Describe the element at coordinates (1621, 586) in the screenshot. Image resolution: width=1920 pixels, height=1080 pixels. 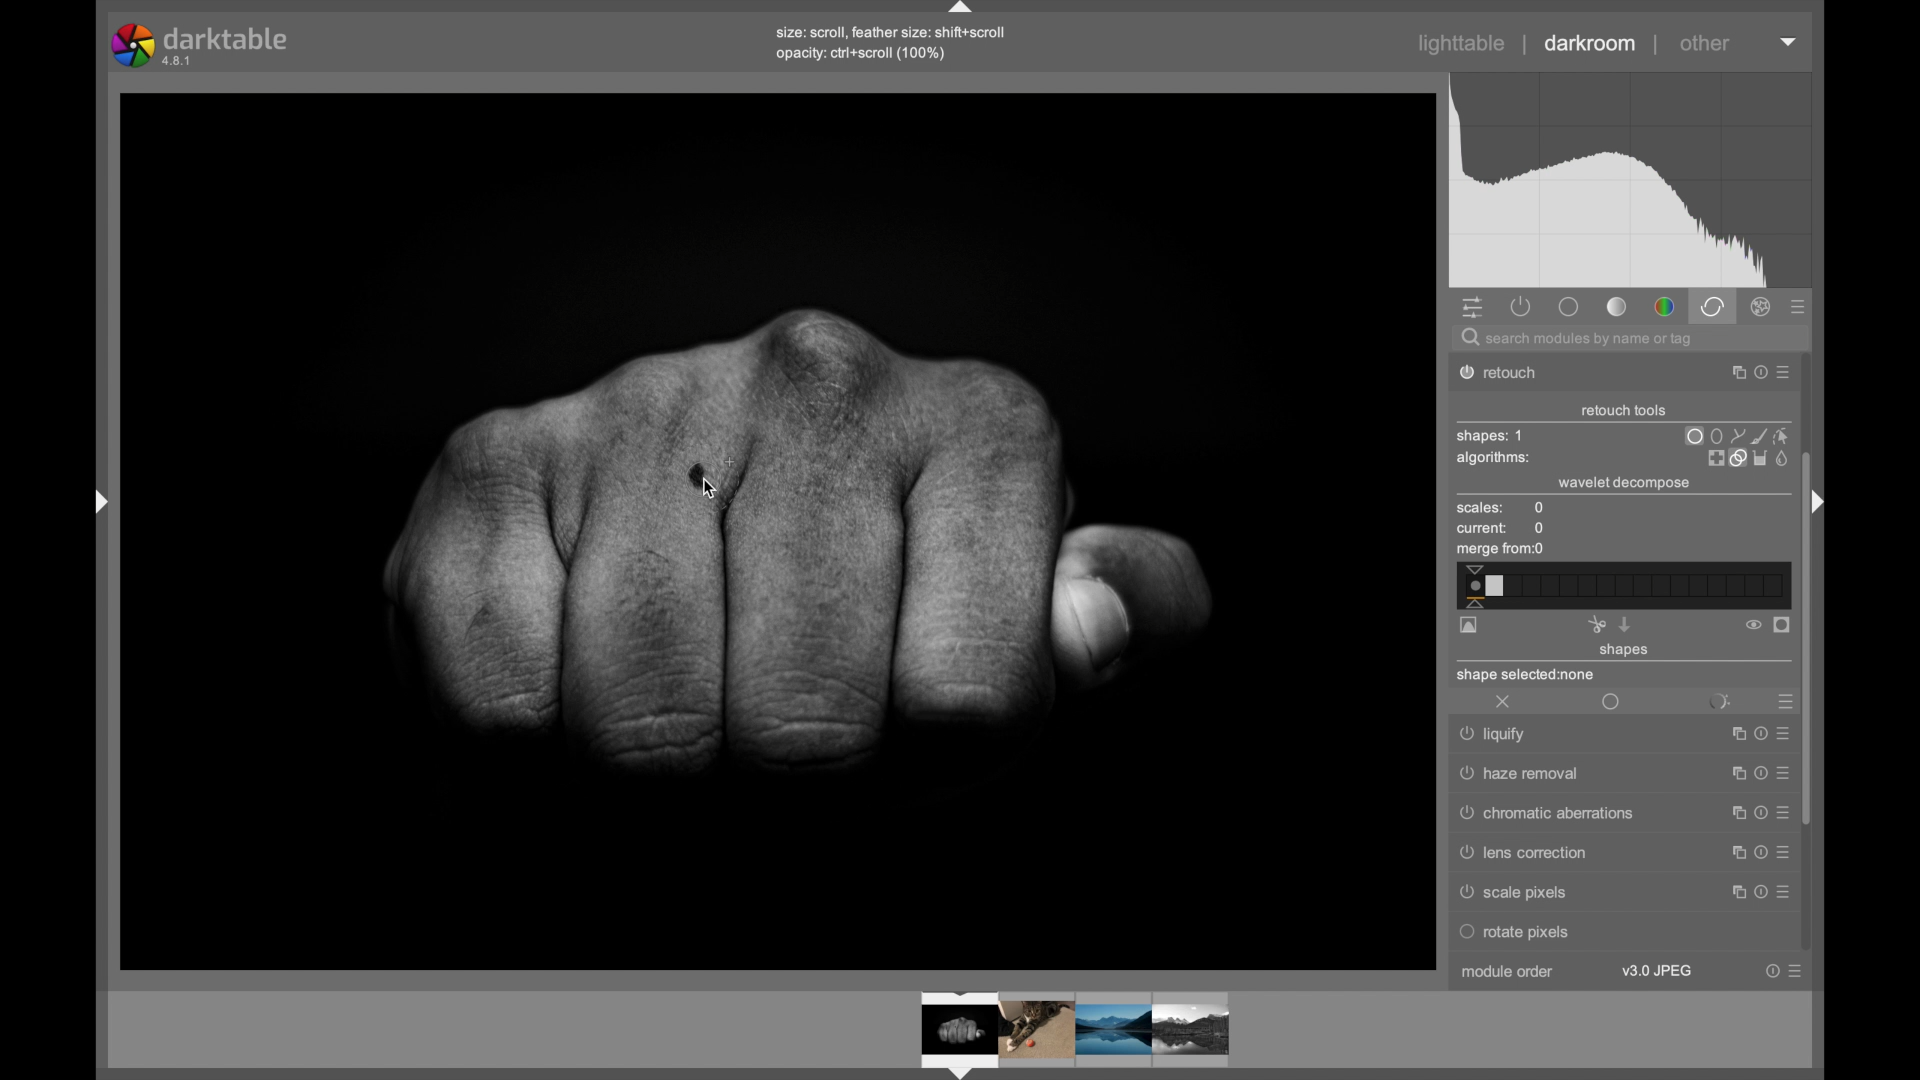
I see `merge slider` at that location.